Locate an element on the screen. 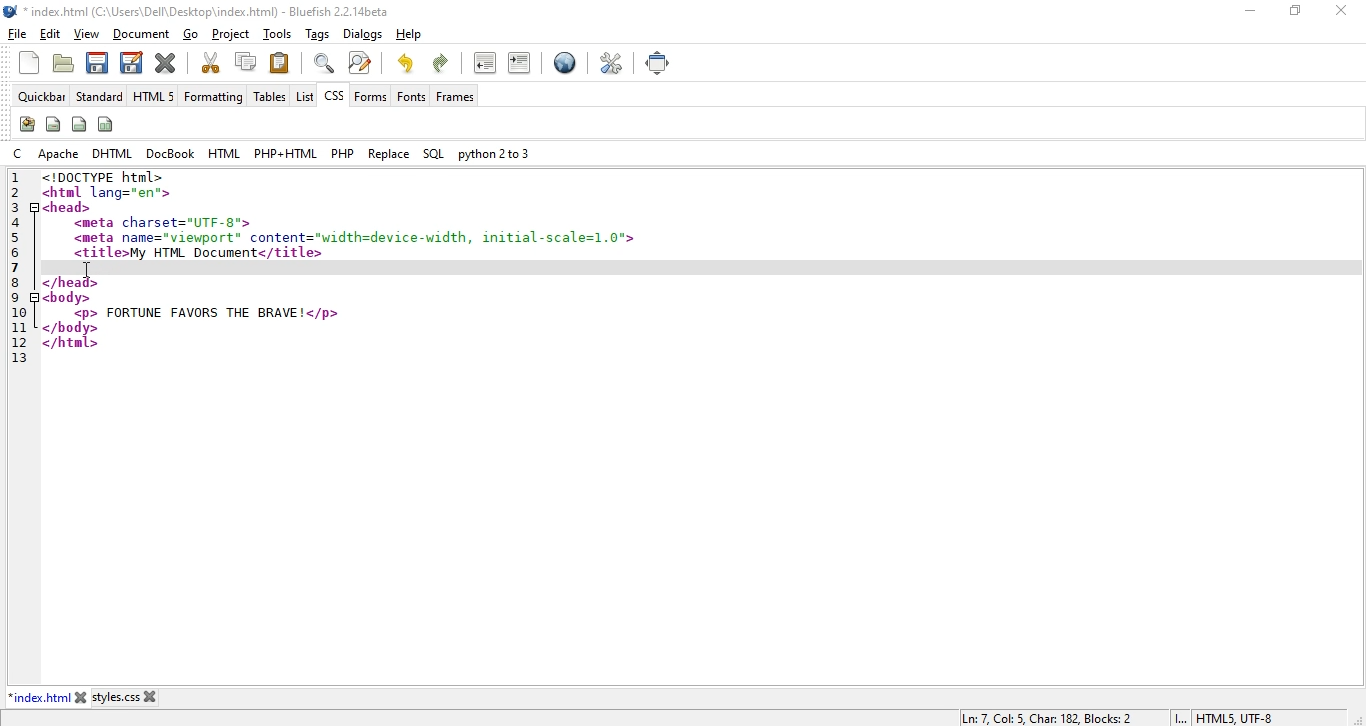 This screenshot has height=726, width=1366. help is located at coordinates (408, 35).